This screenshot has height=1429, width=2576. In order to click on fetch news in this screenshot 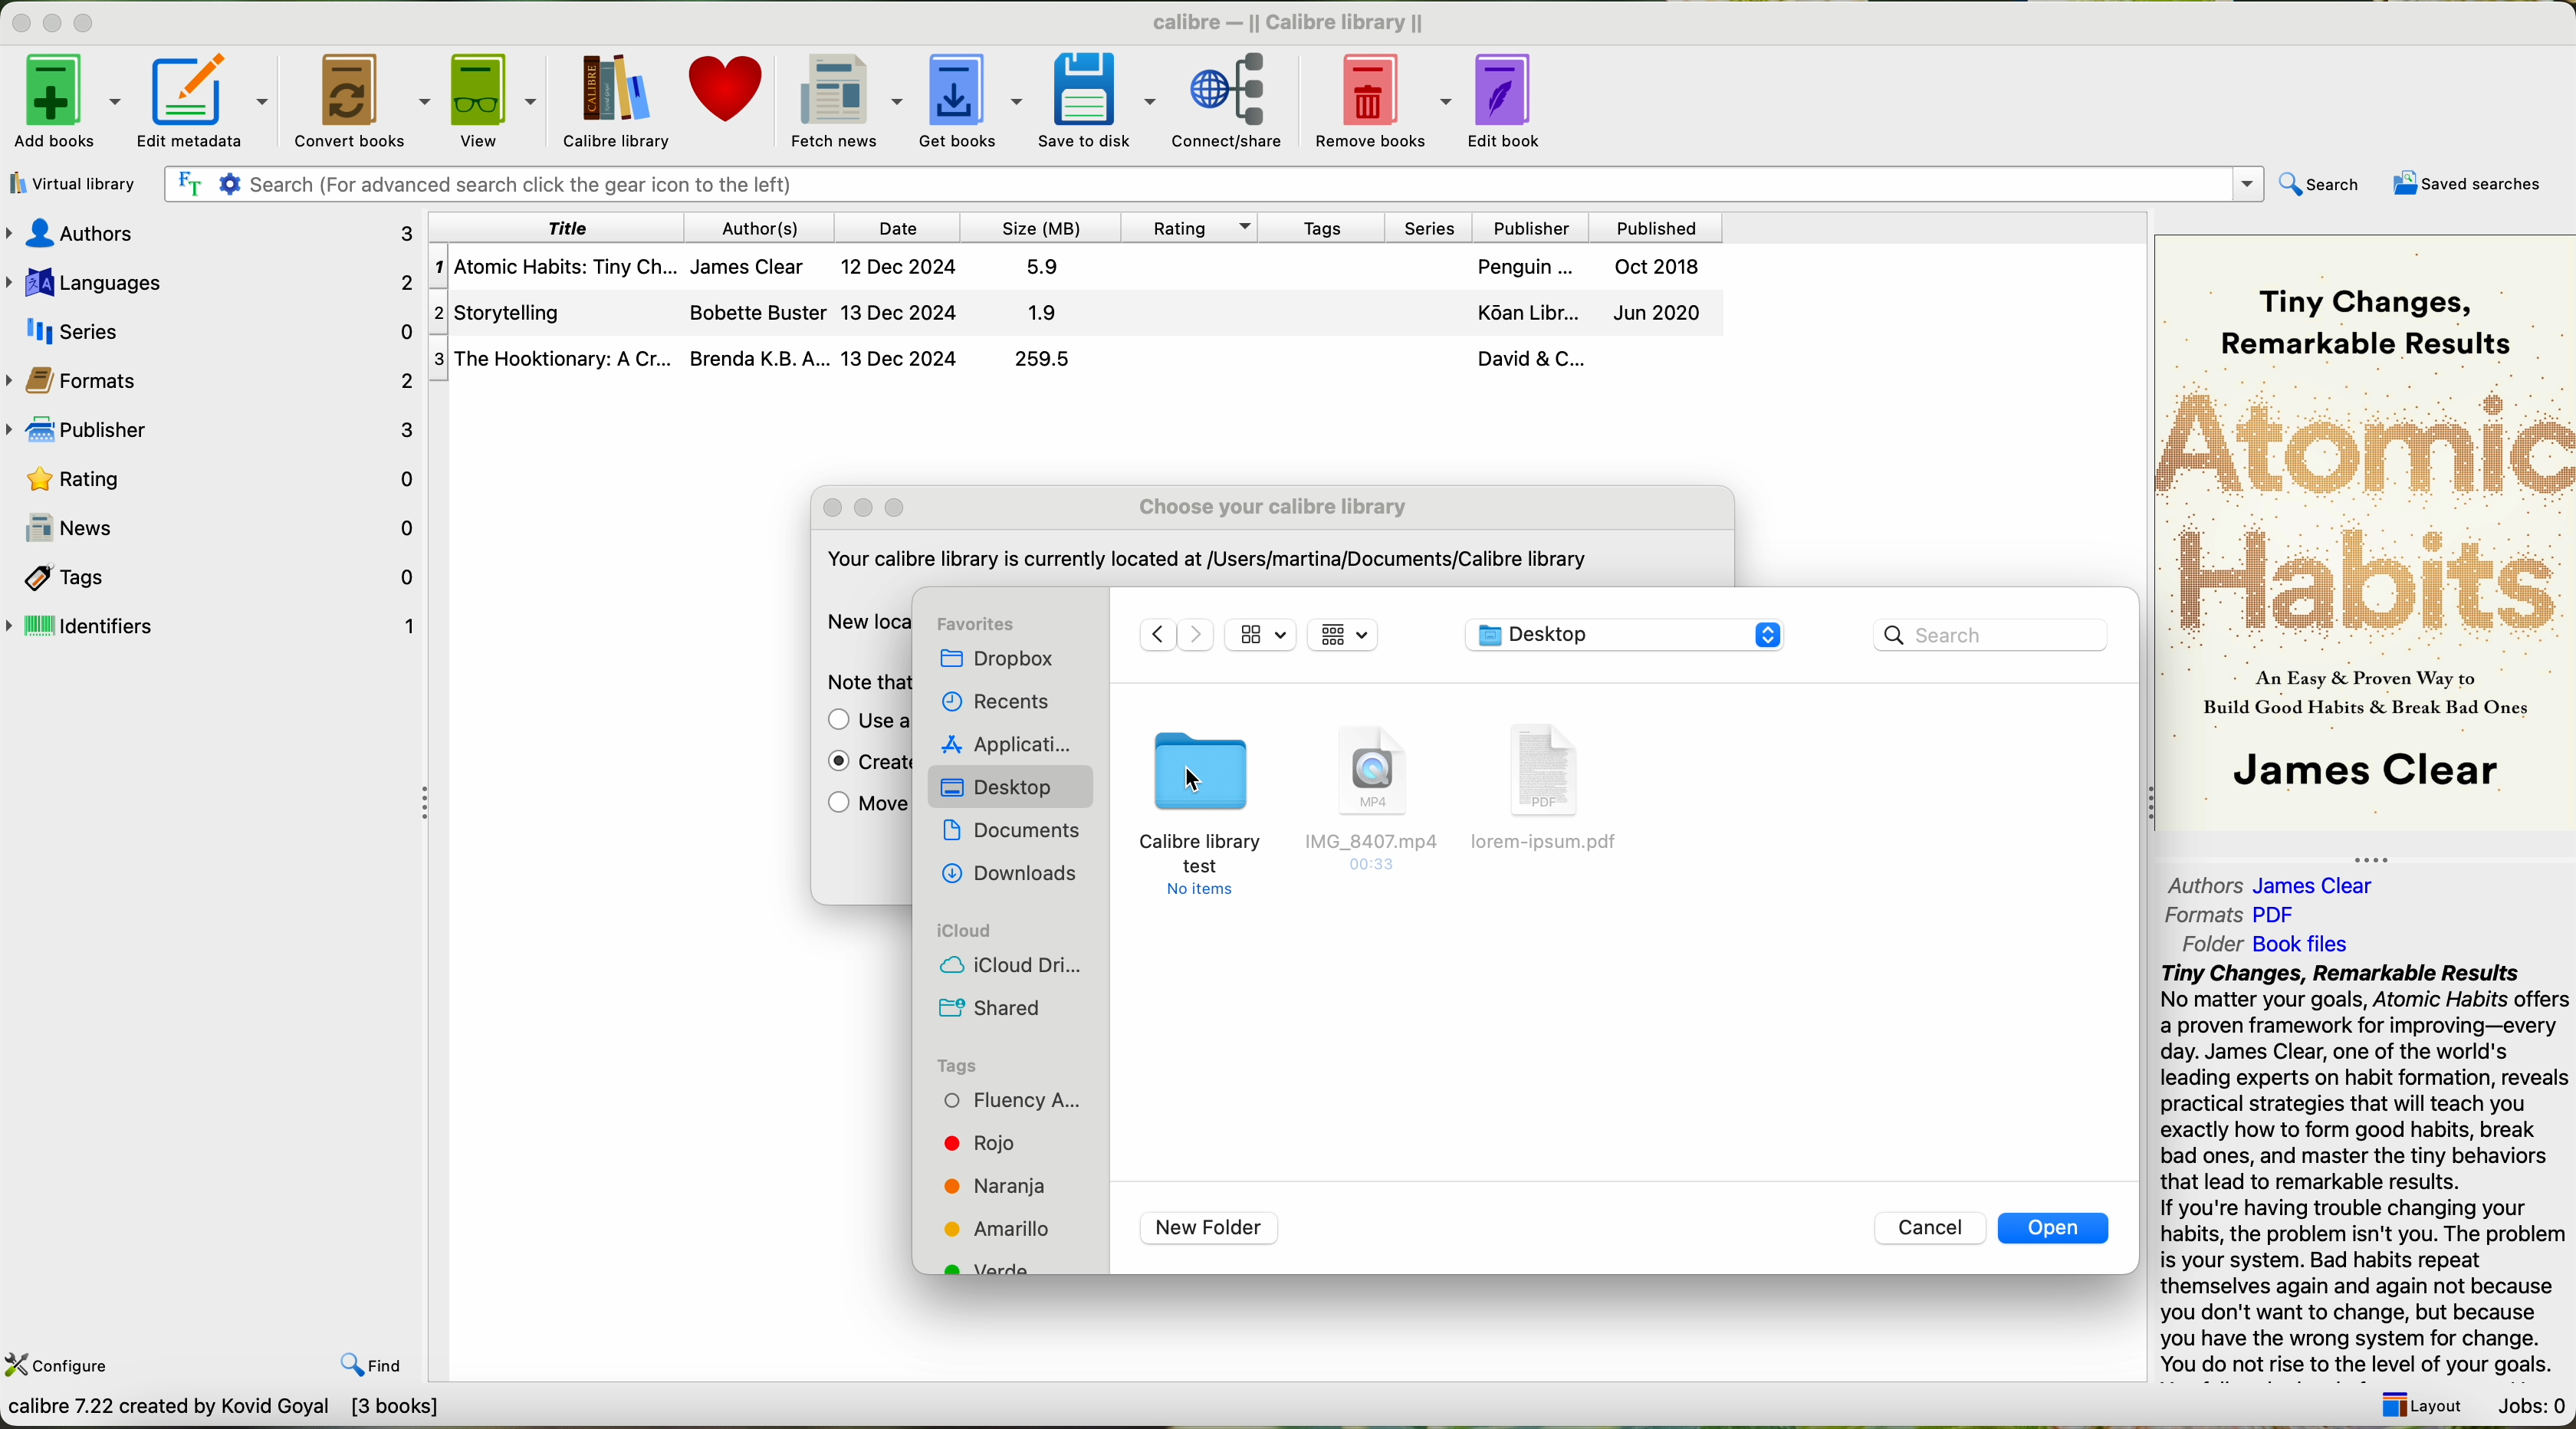, I will do `click(843, 99)`.